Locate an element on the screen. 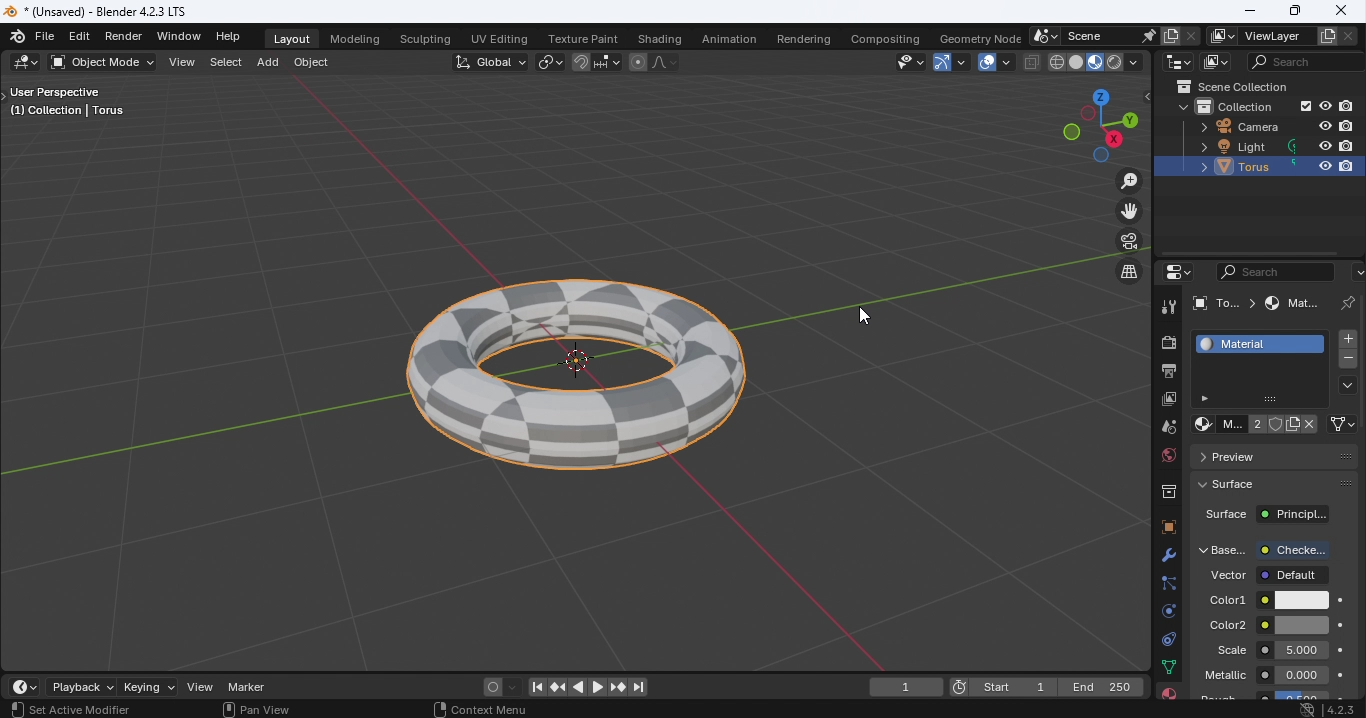 Image resolution: width=1366 pixels, height=718 pixels. Blender version is located at coordinates (1341, 707).